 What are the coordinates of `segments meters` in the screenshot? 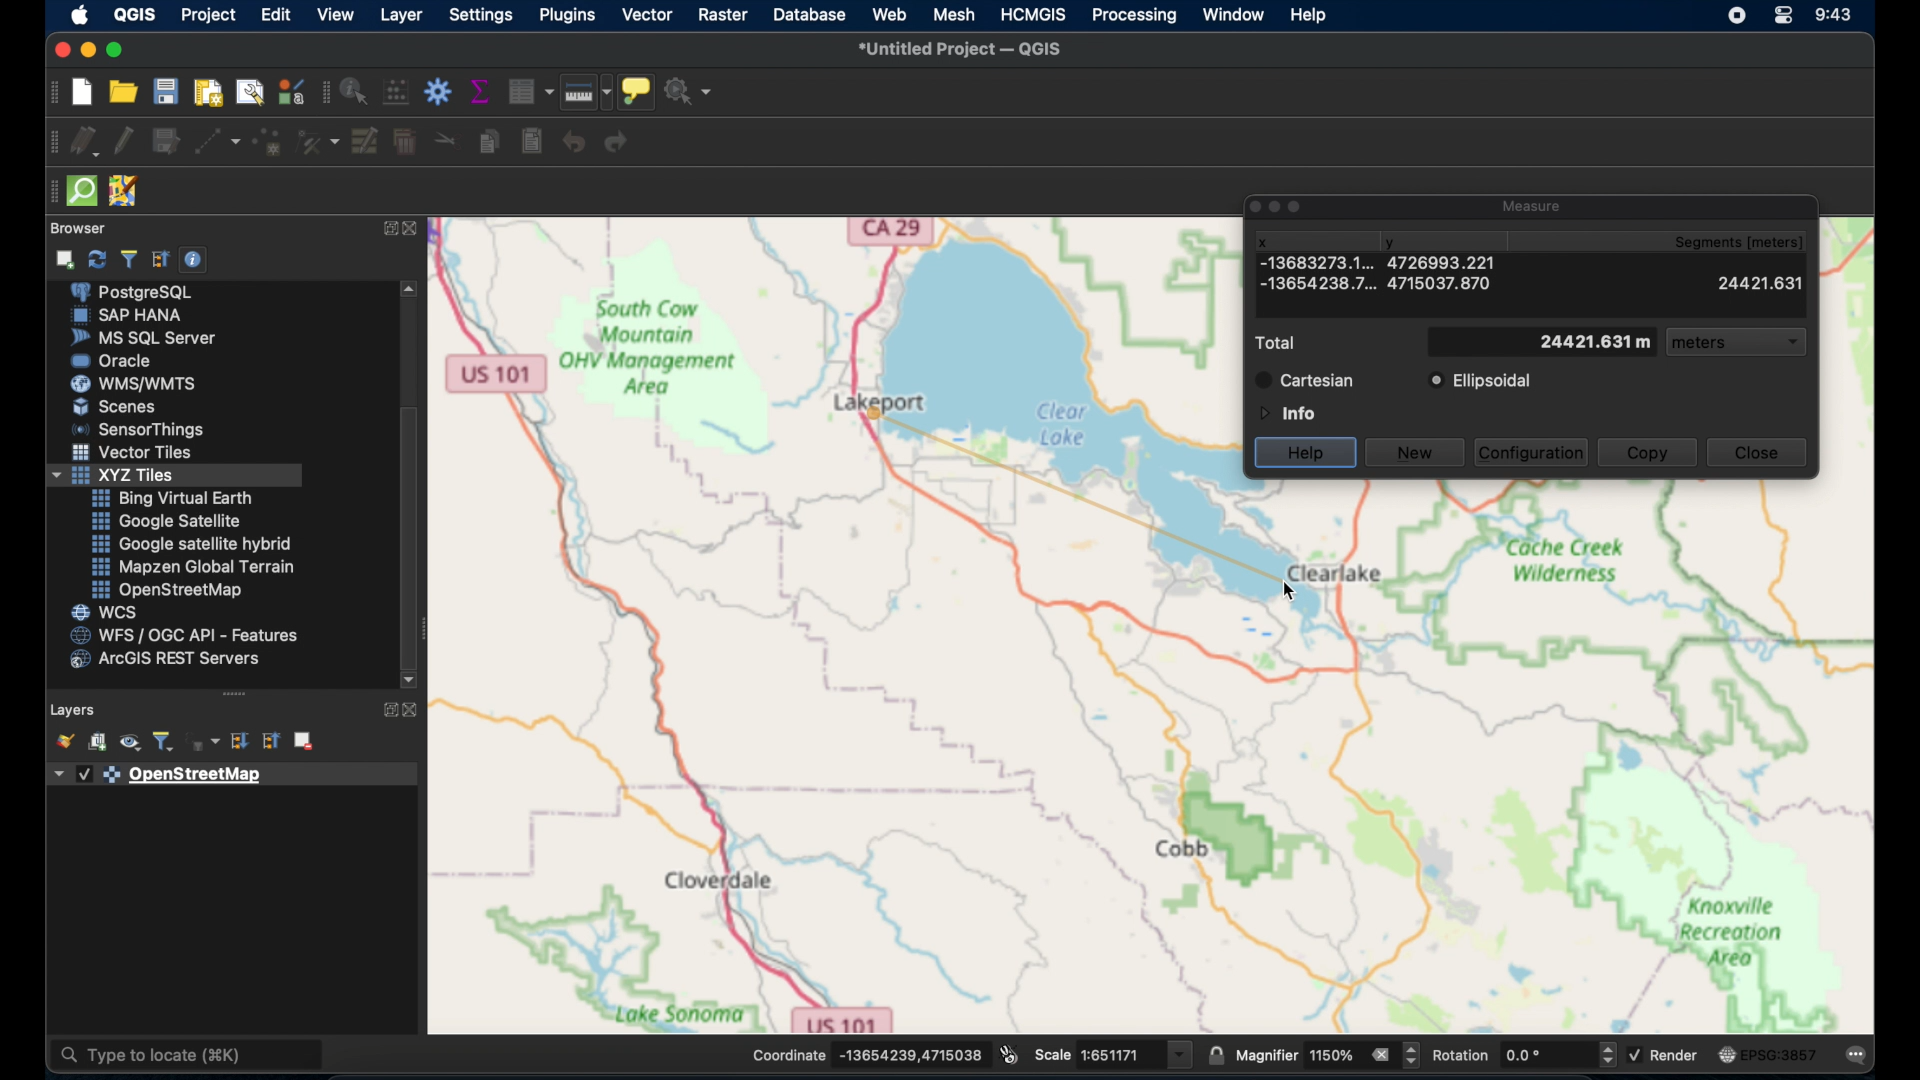 It's located at (1748, 243).